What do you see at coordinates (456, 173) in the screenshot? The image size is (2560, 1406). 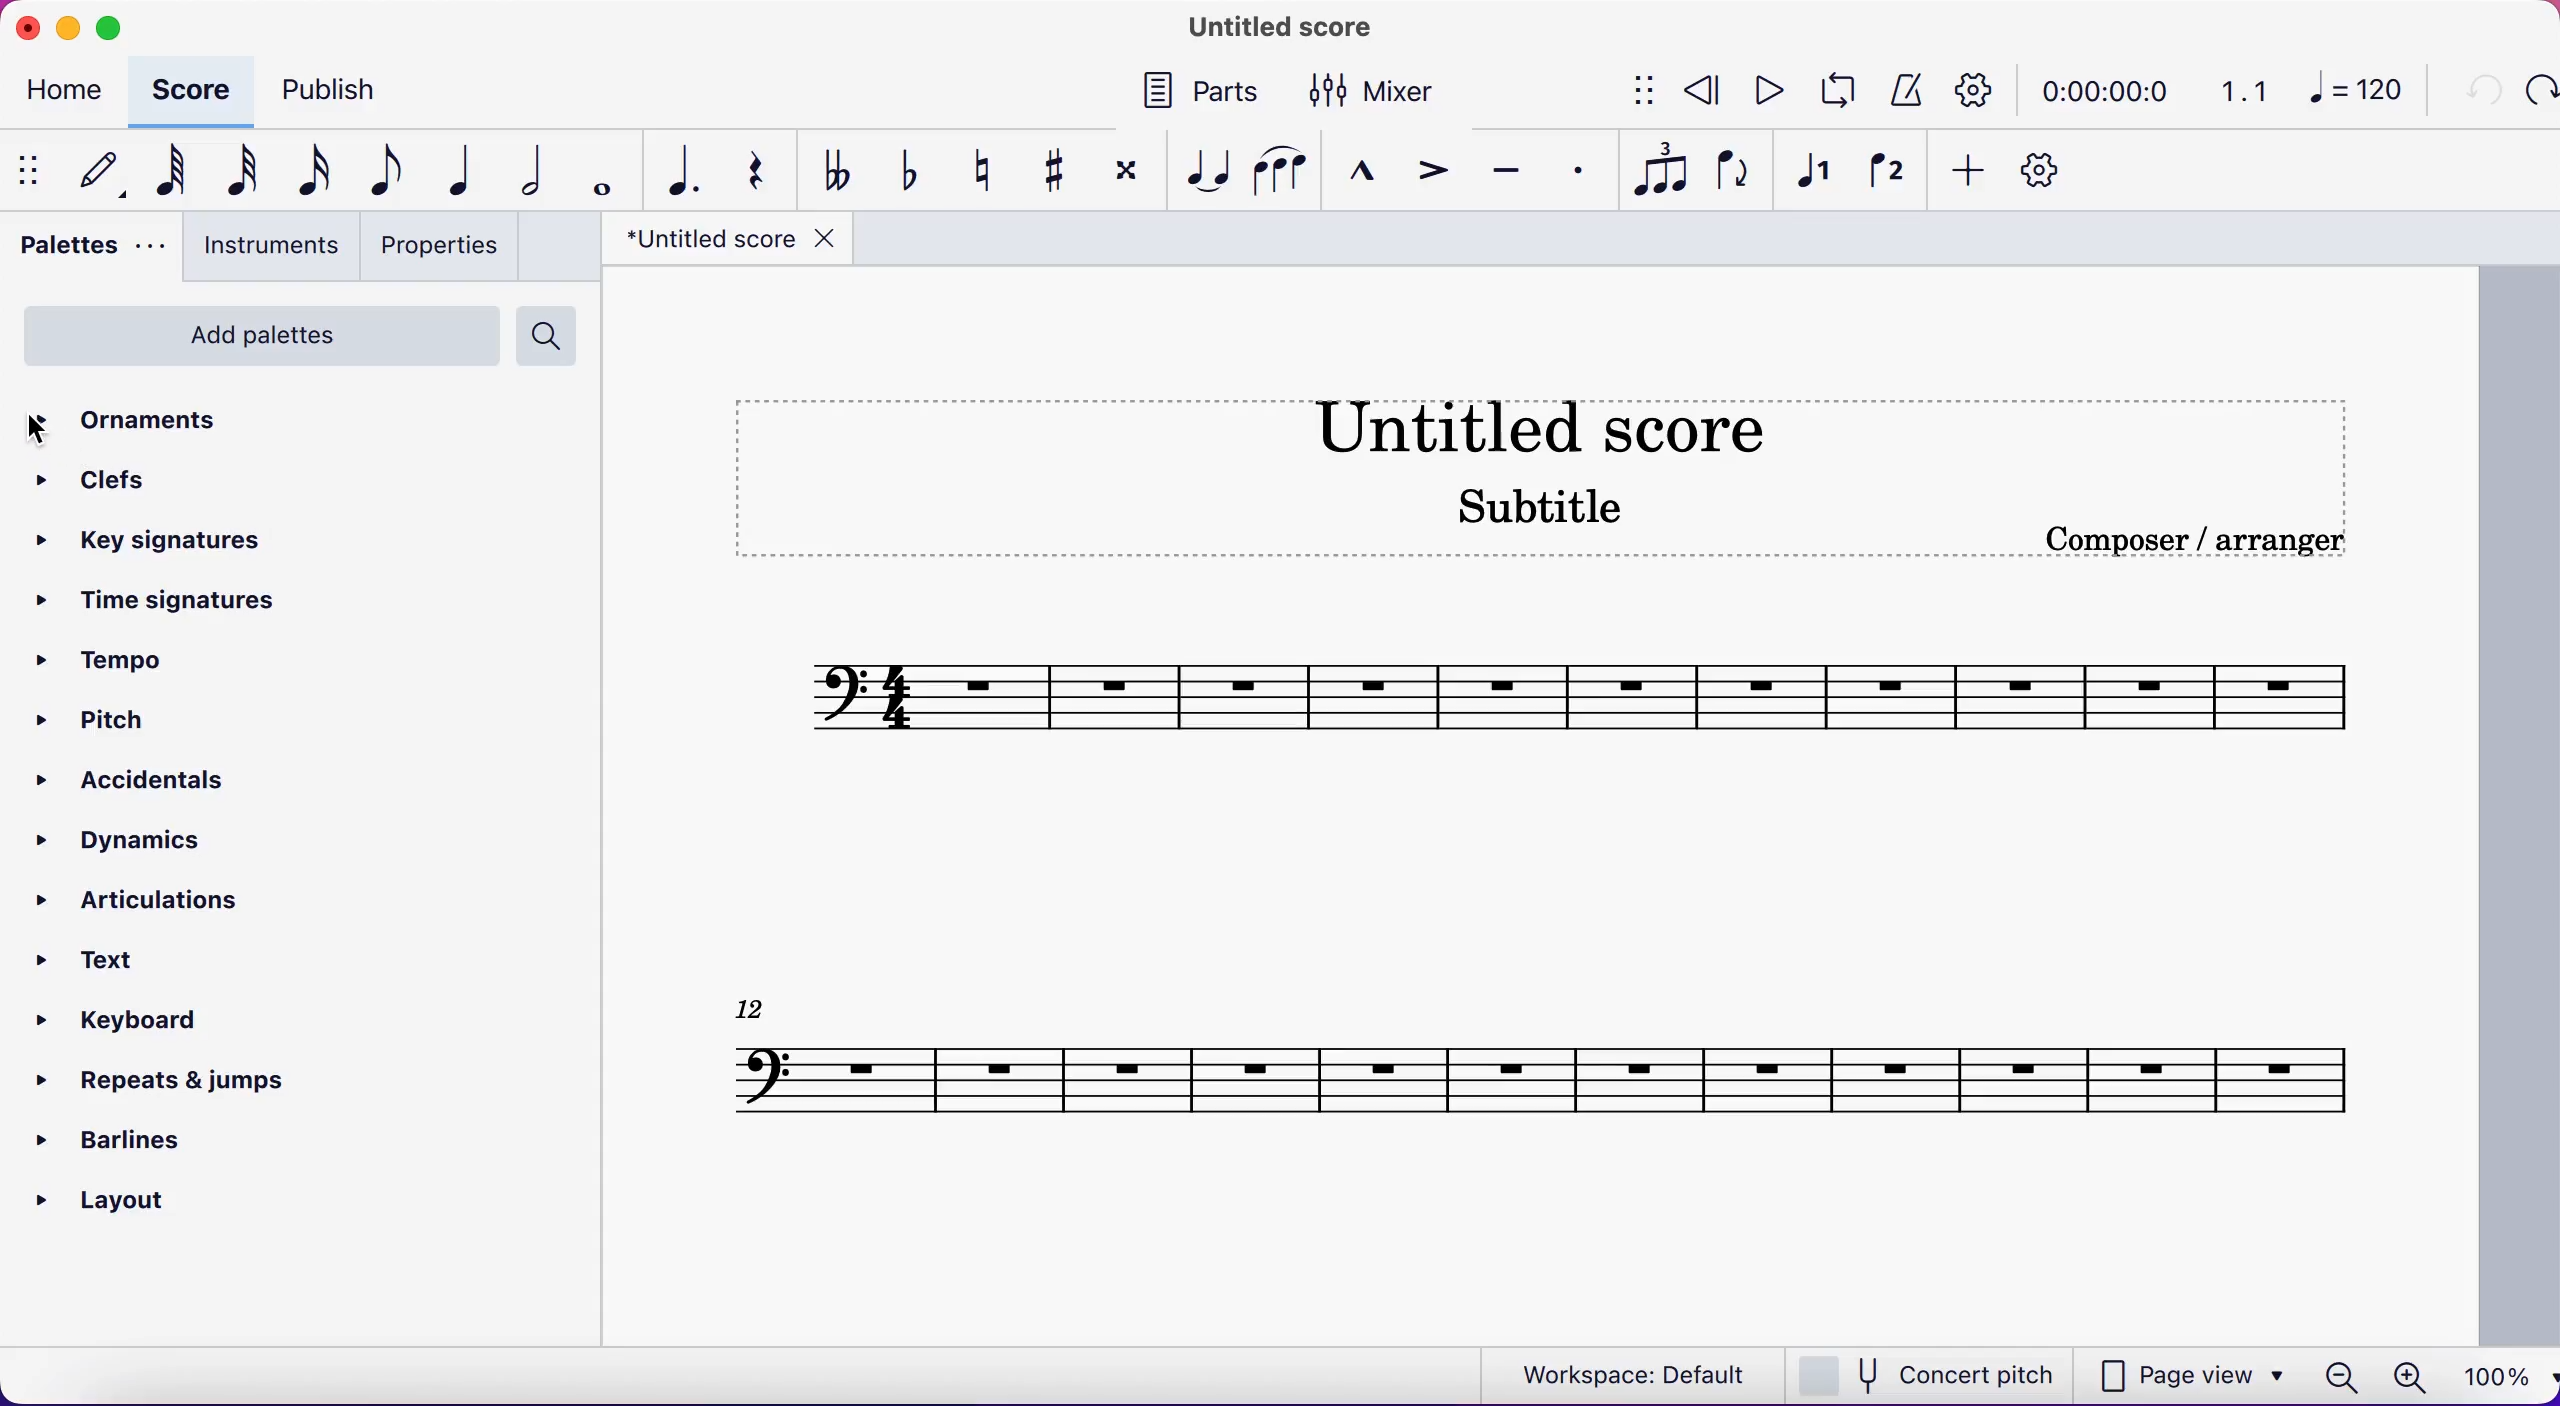 I see `quarter note` at bounding box center [456, 173].